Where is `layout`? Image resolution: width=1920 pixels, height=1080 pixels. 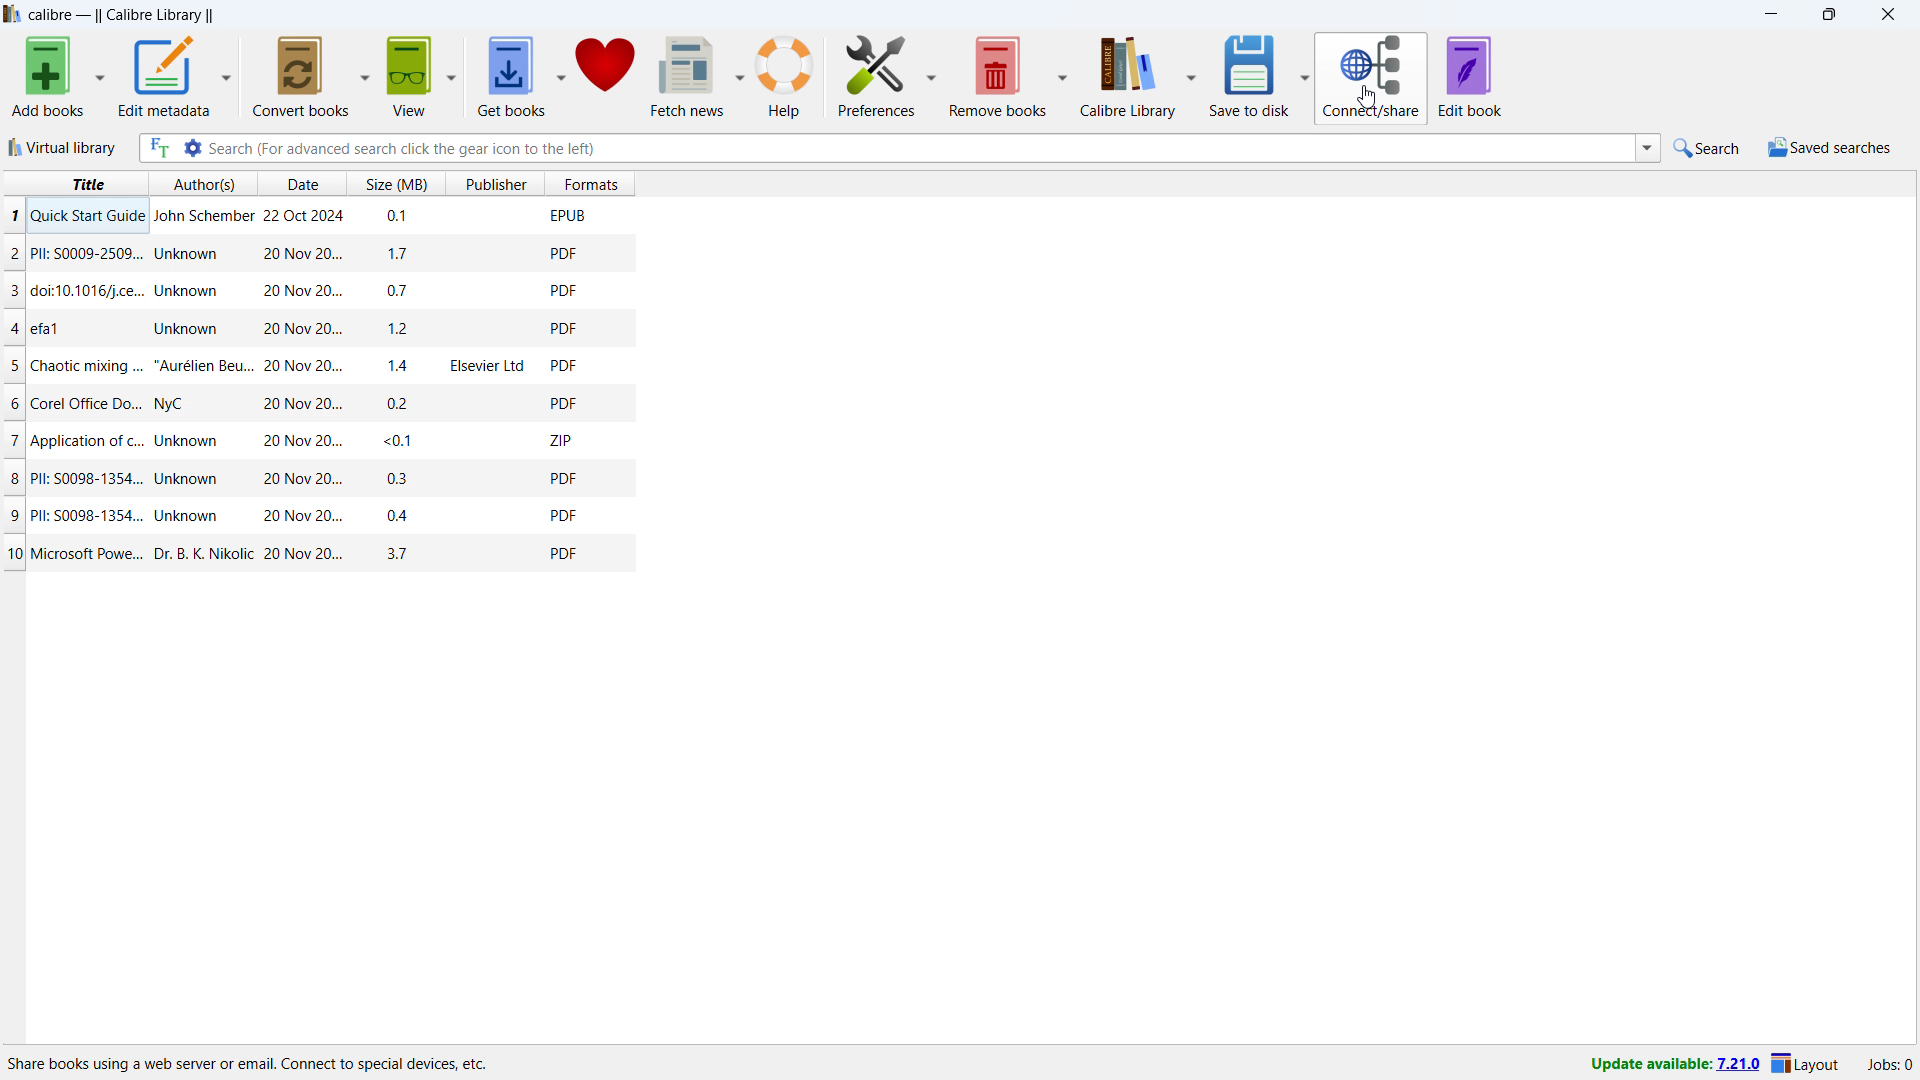 layout is located at coordinates (1808, 1065).